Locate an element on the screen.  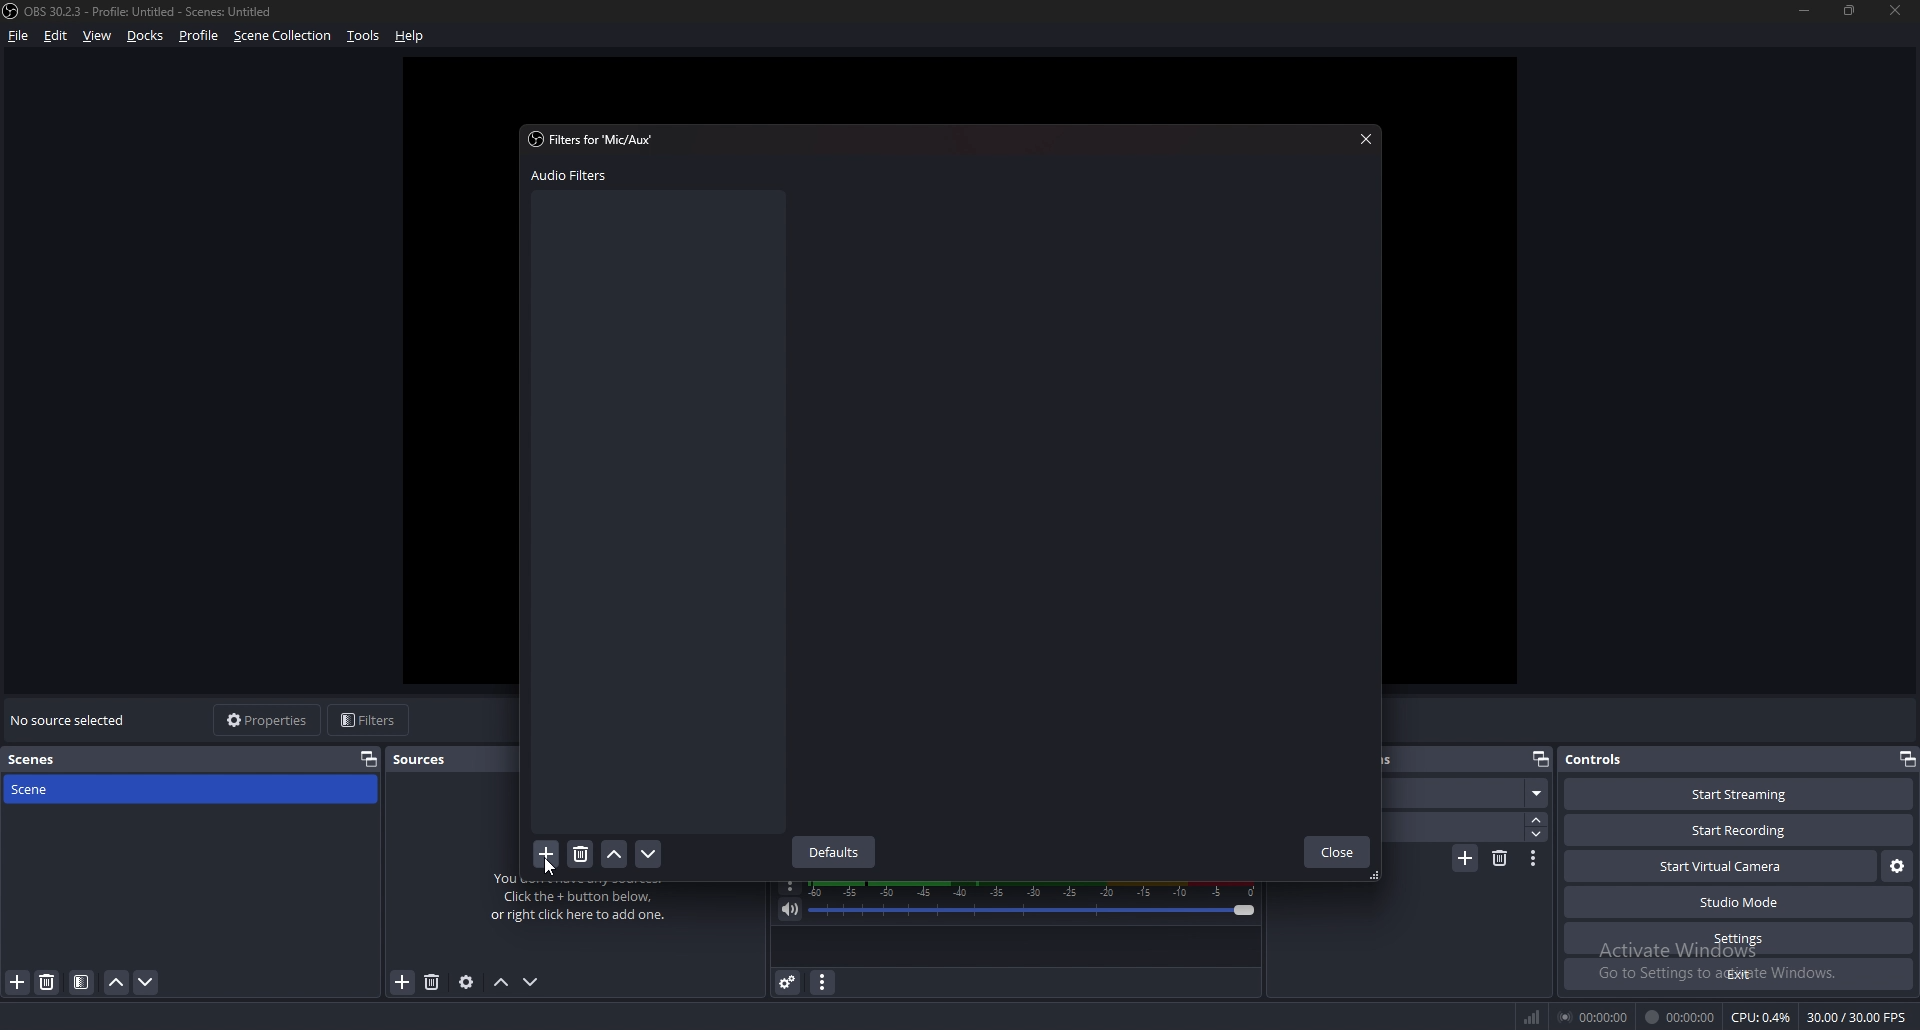
controls is located at coordinates (1602, 760).